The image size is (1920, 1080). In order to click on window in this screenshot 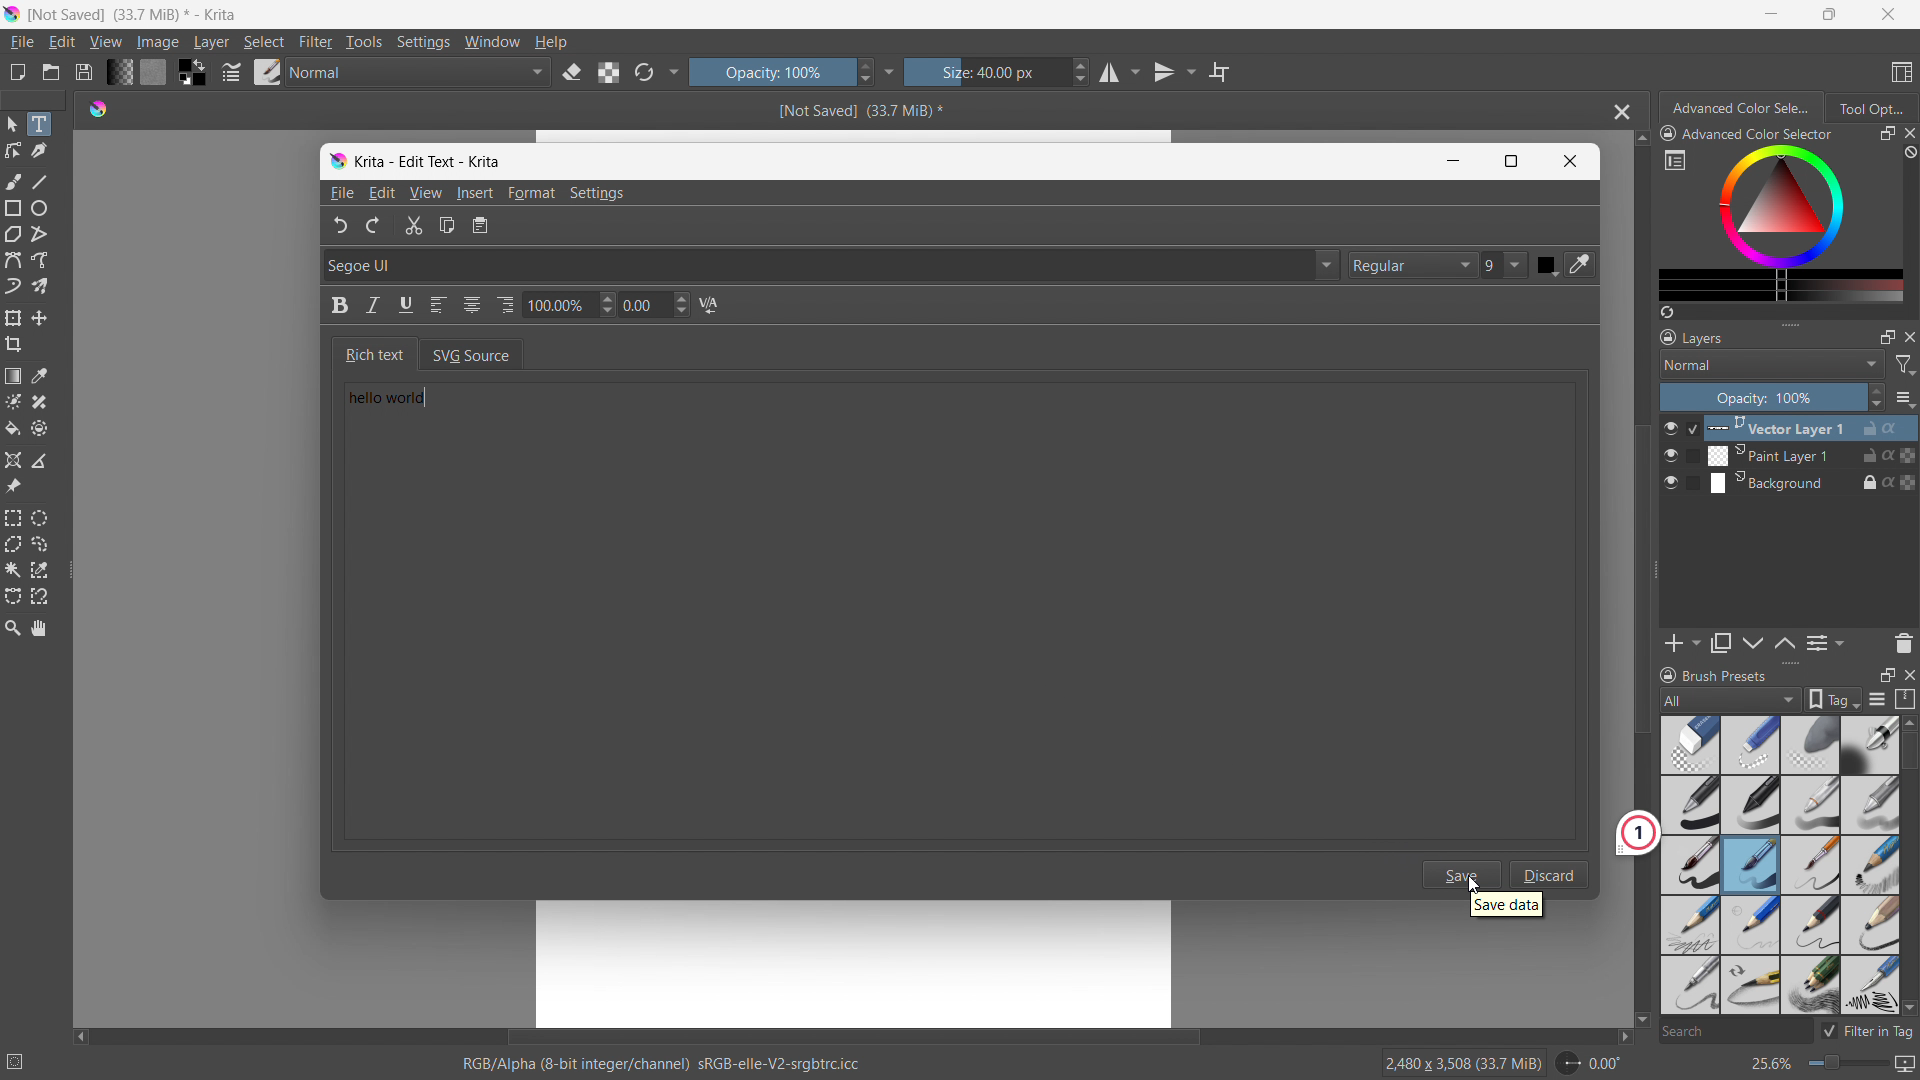, I will do `click(492, 42)`.